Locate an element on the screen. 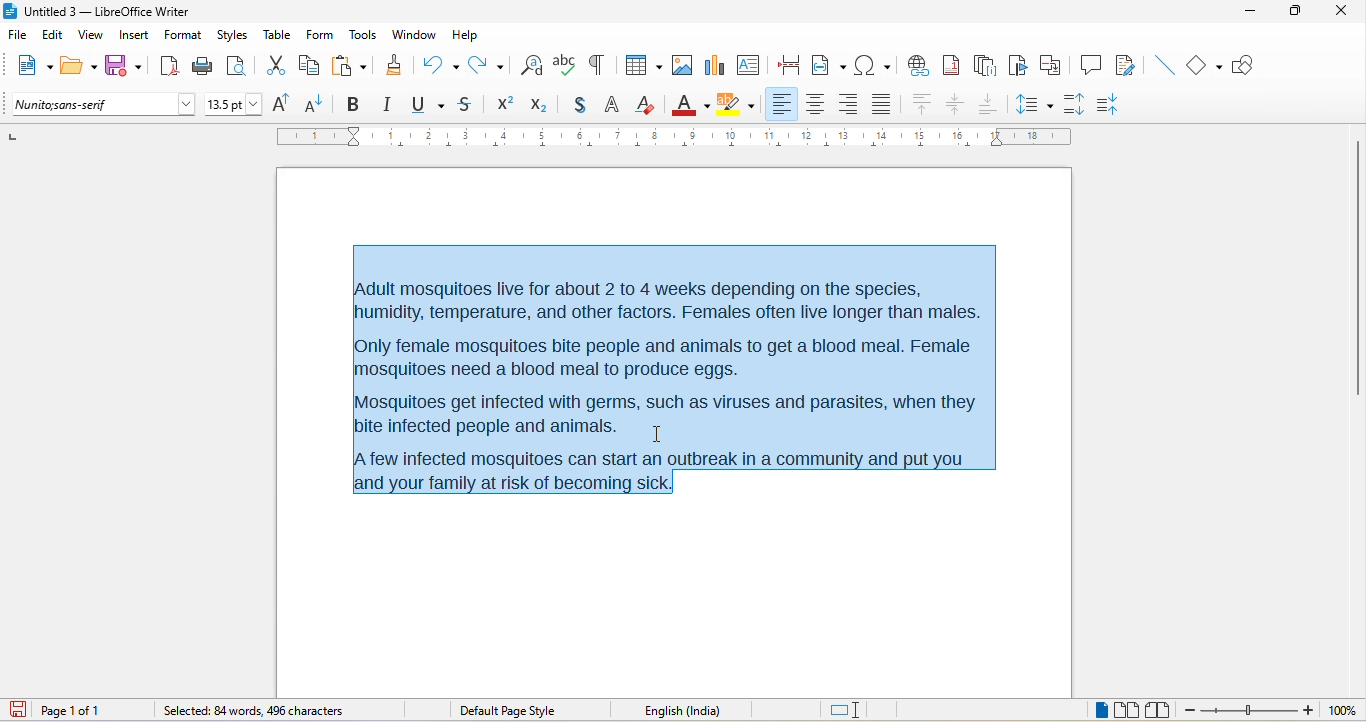  bold is located at coordinates (353, 105).